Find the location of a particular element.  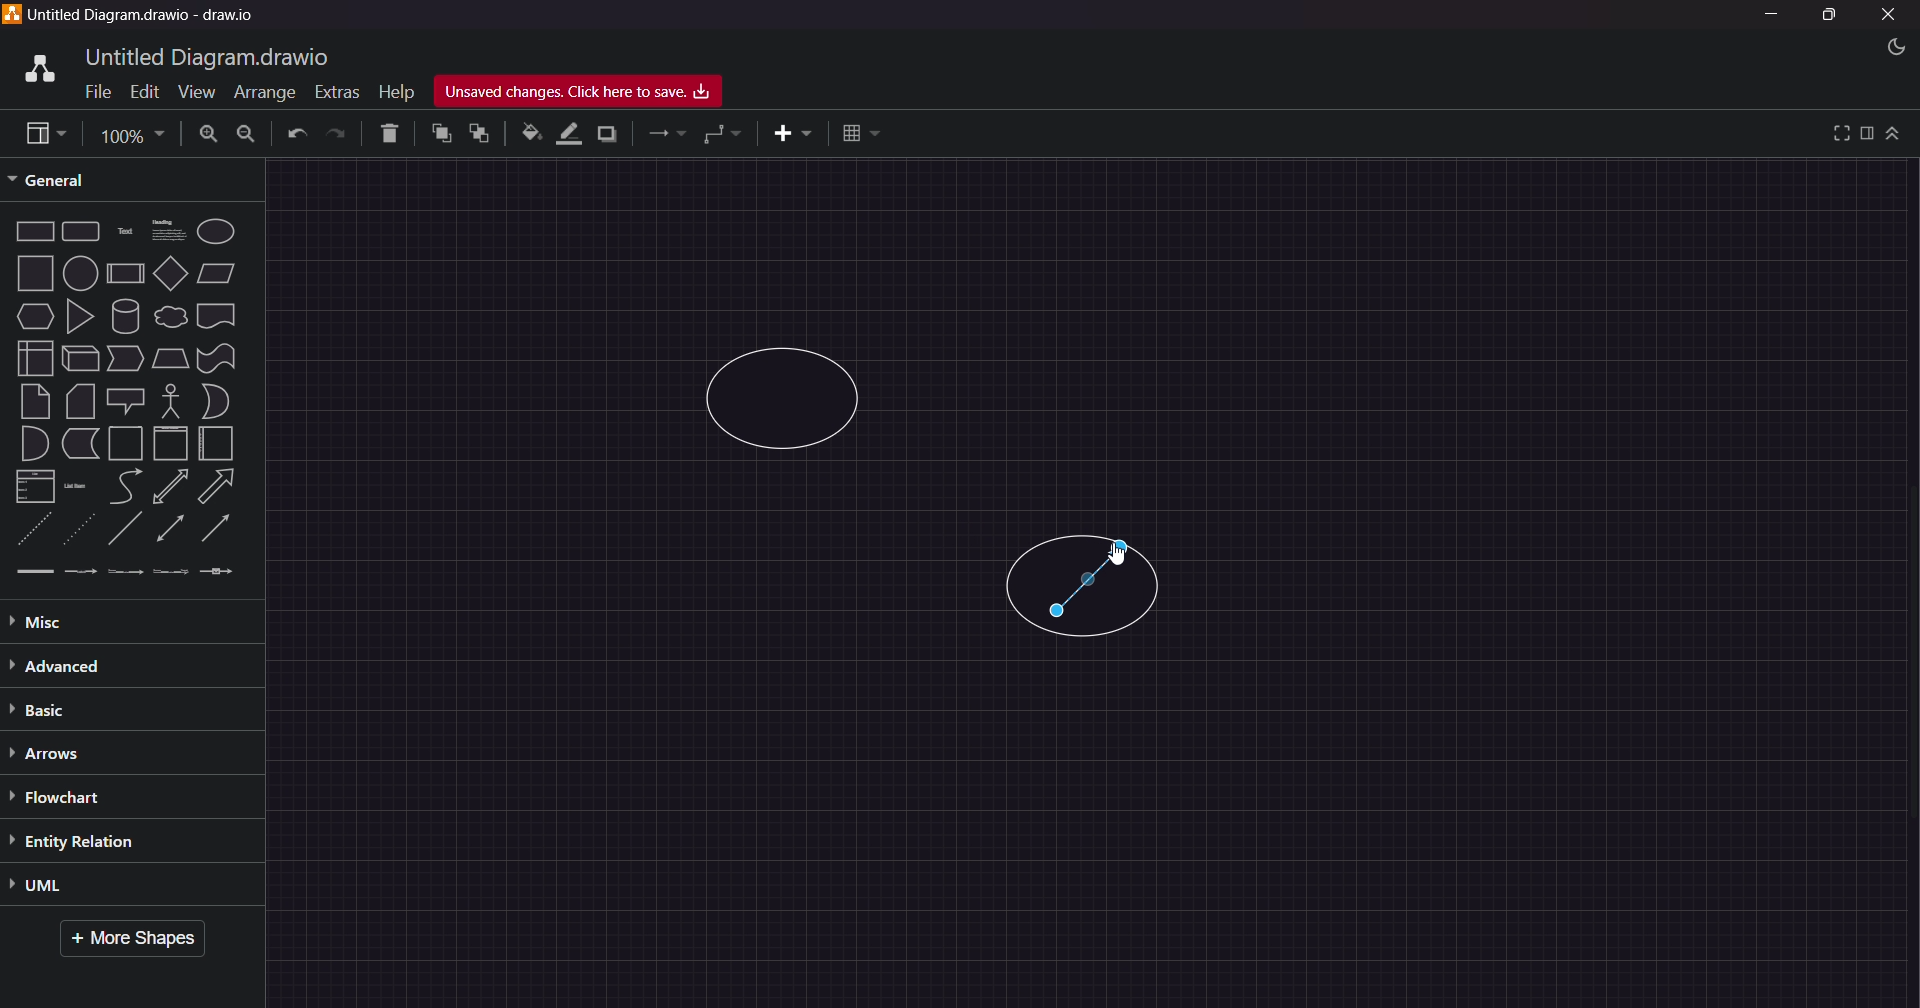

Unsaved Changes, Click here to Save is located at coordinates (587, 92).